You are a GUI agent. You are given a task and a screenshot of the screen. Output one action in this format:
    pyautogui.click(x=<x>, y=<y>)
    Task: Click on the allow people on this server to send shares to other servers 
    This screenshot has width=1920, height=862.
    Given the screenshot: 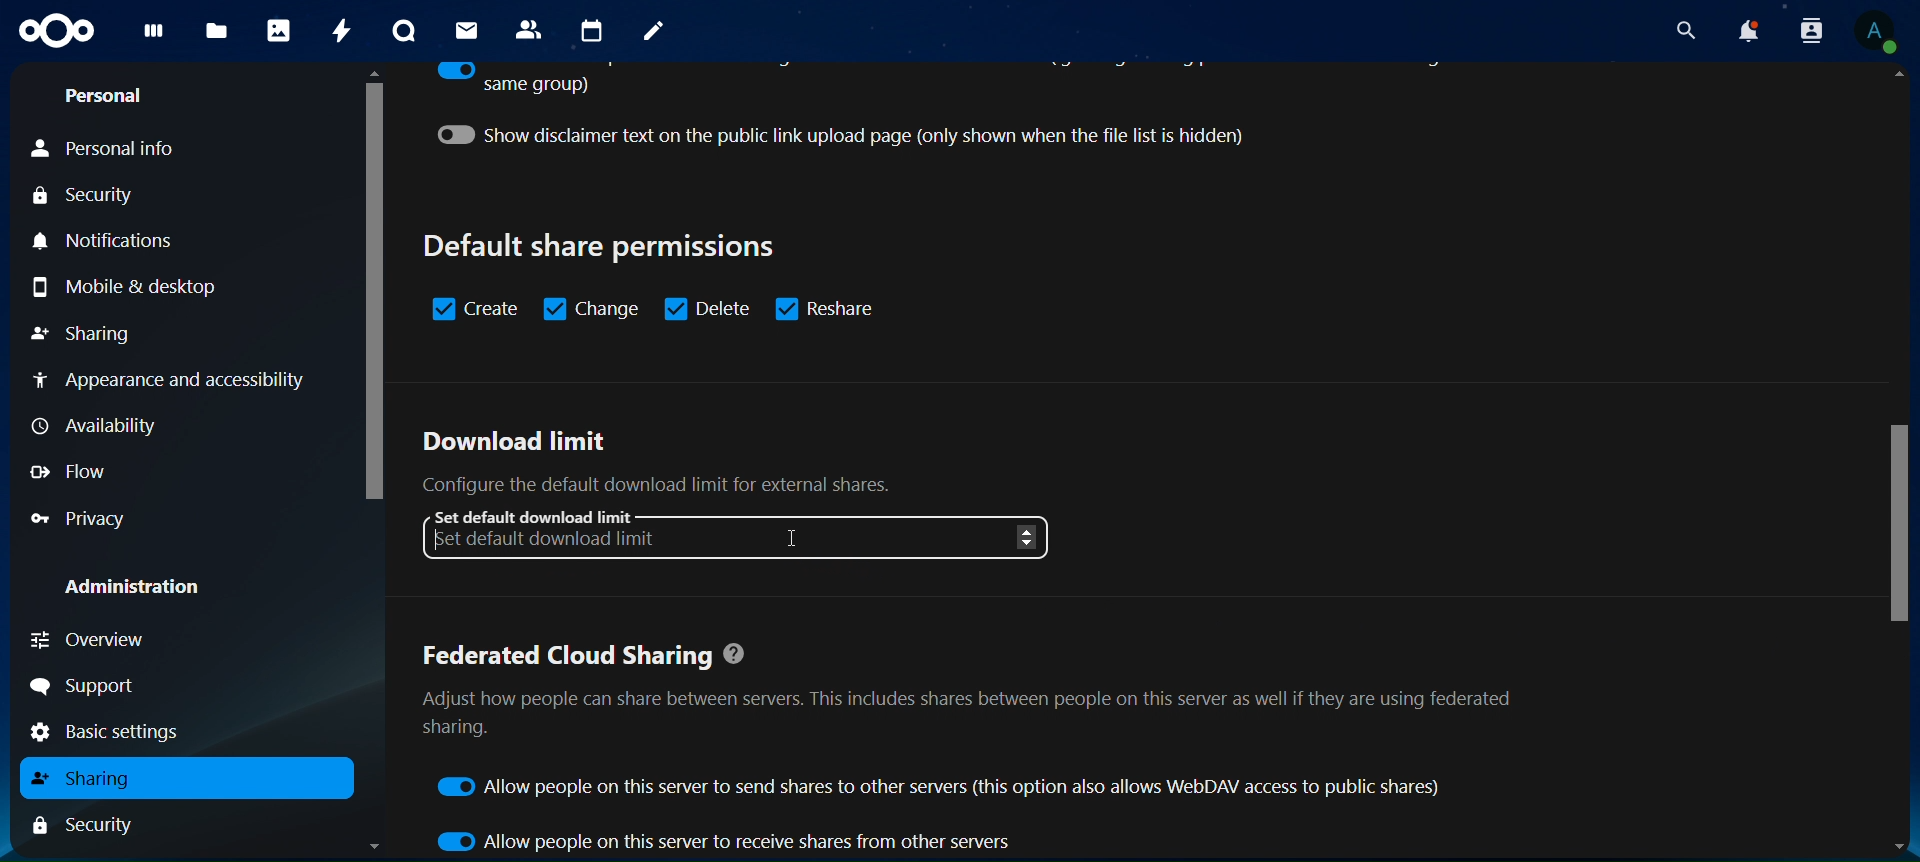 What is the action you would take?
    pyautogui.click(x=944, y=787)
    